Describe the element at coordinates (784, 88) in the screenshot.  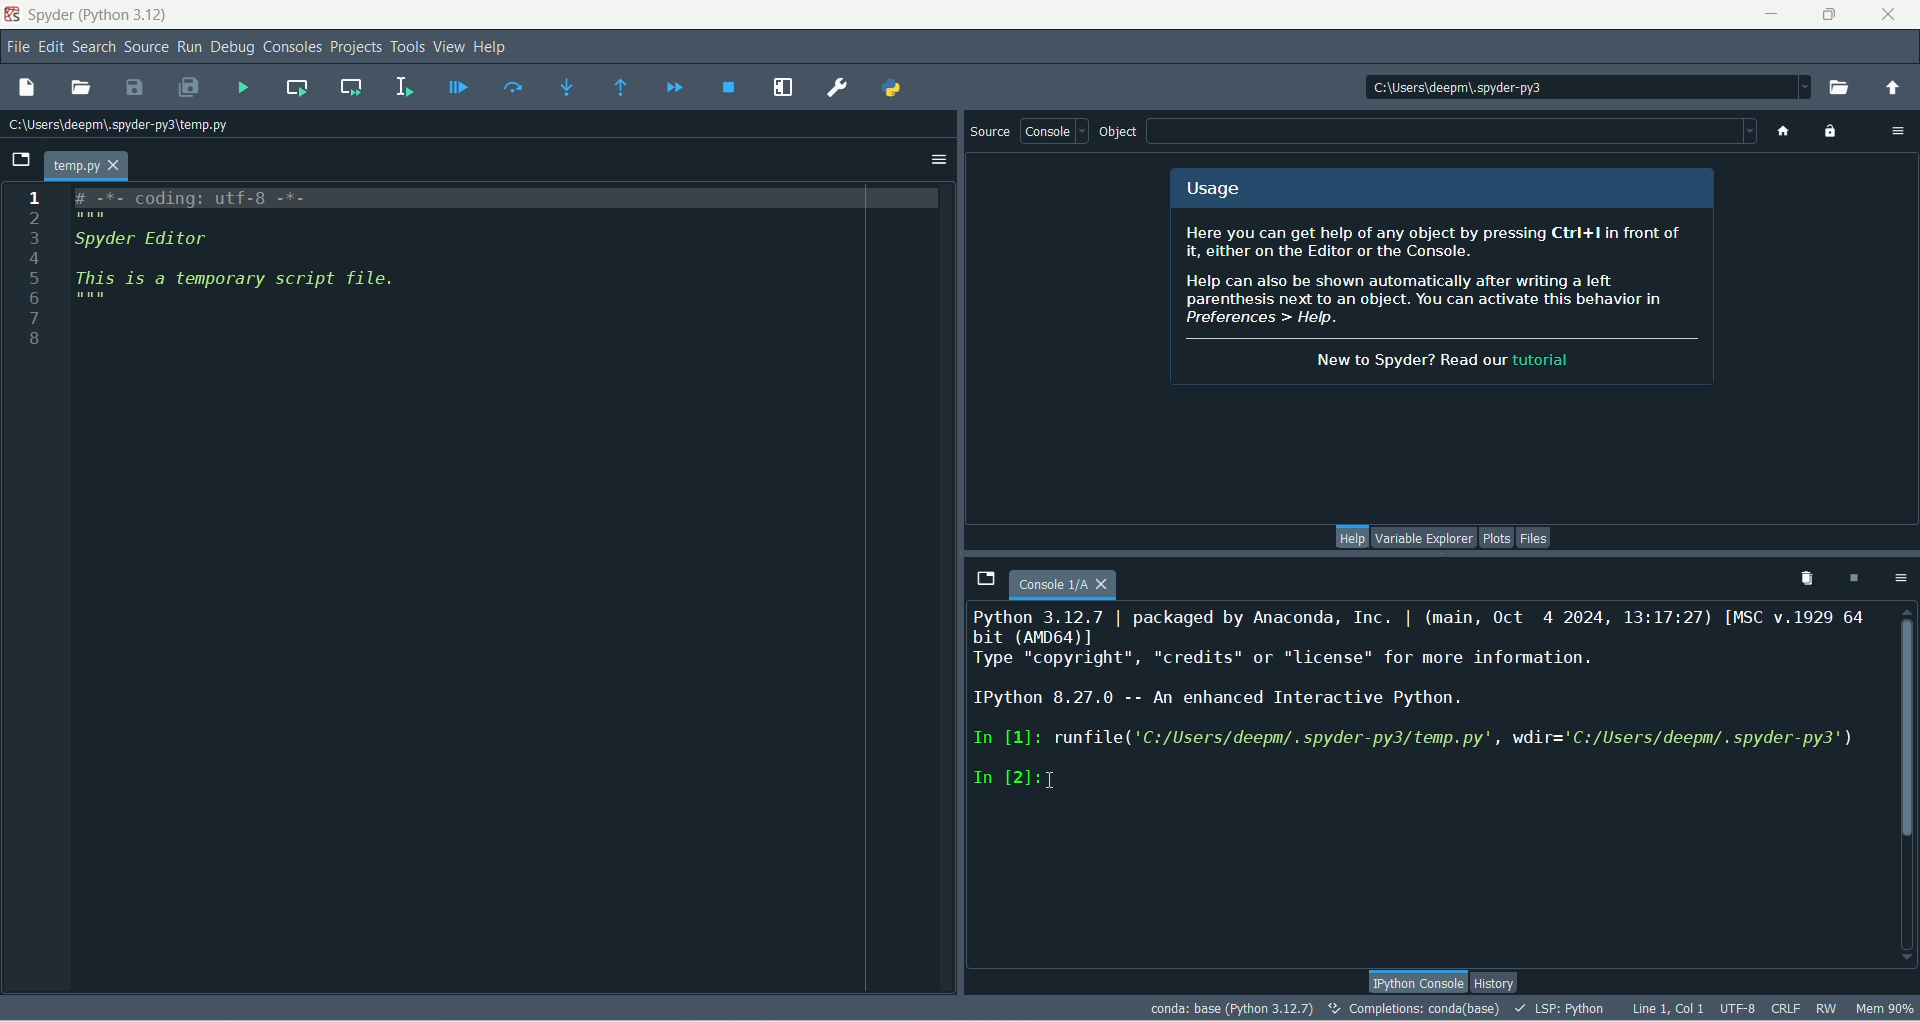
I see `maximize current pane` at that location.